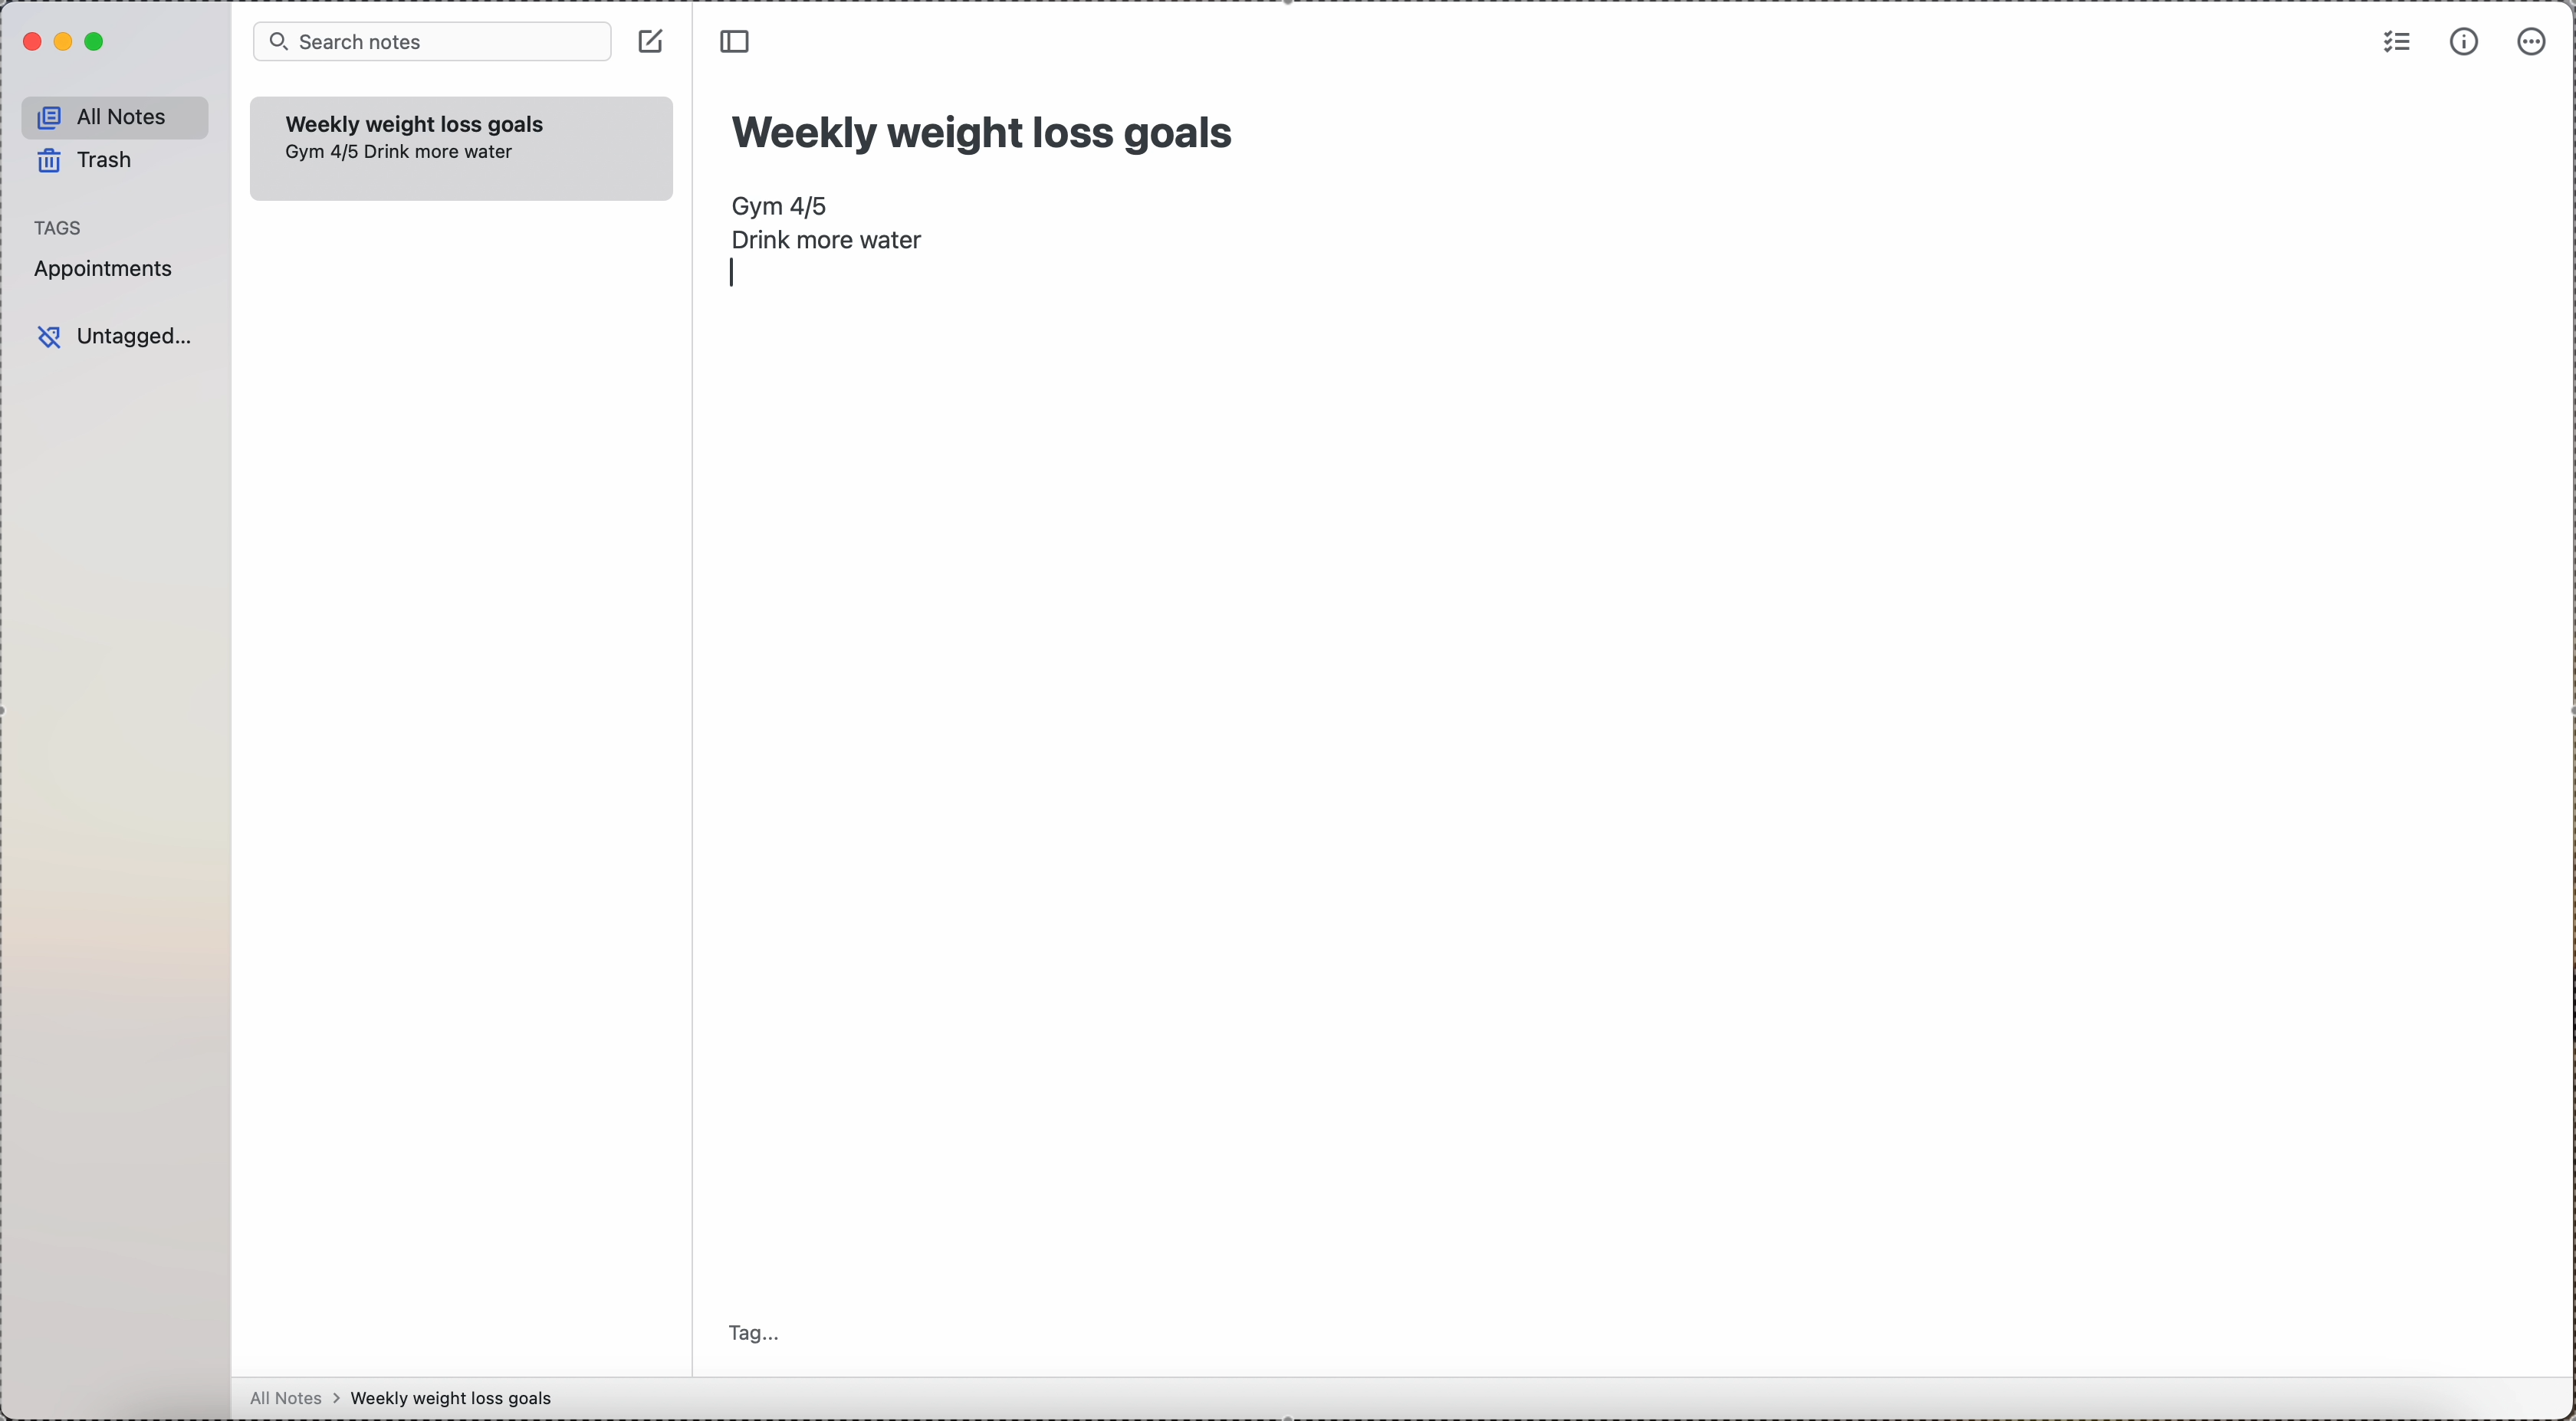 The image size is (2576, 1421). Describe the element at coordinates (782, 205) in the screenshot. I see `Gym 4/5` at that location.